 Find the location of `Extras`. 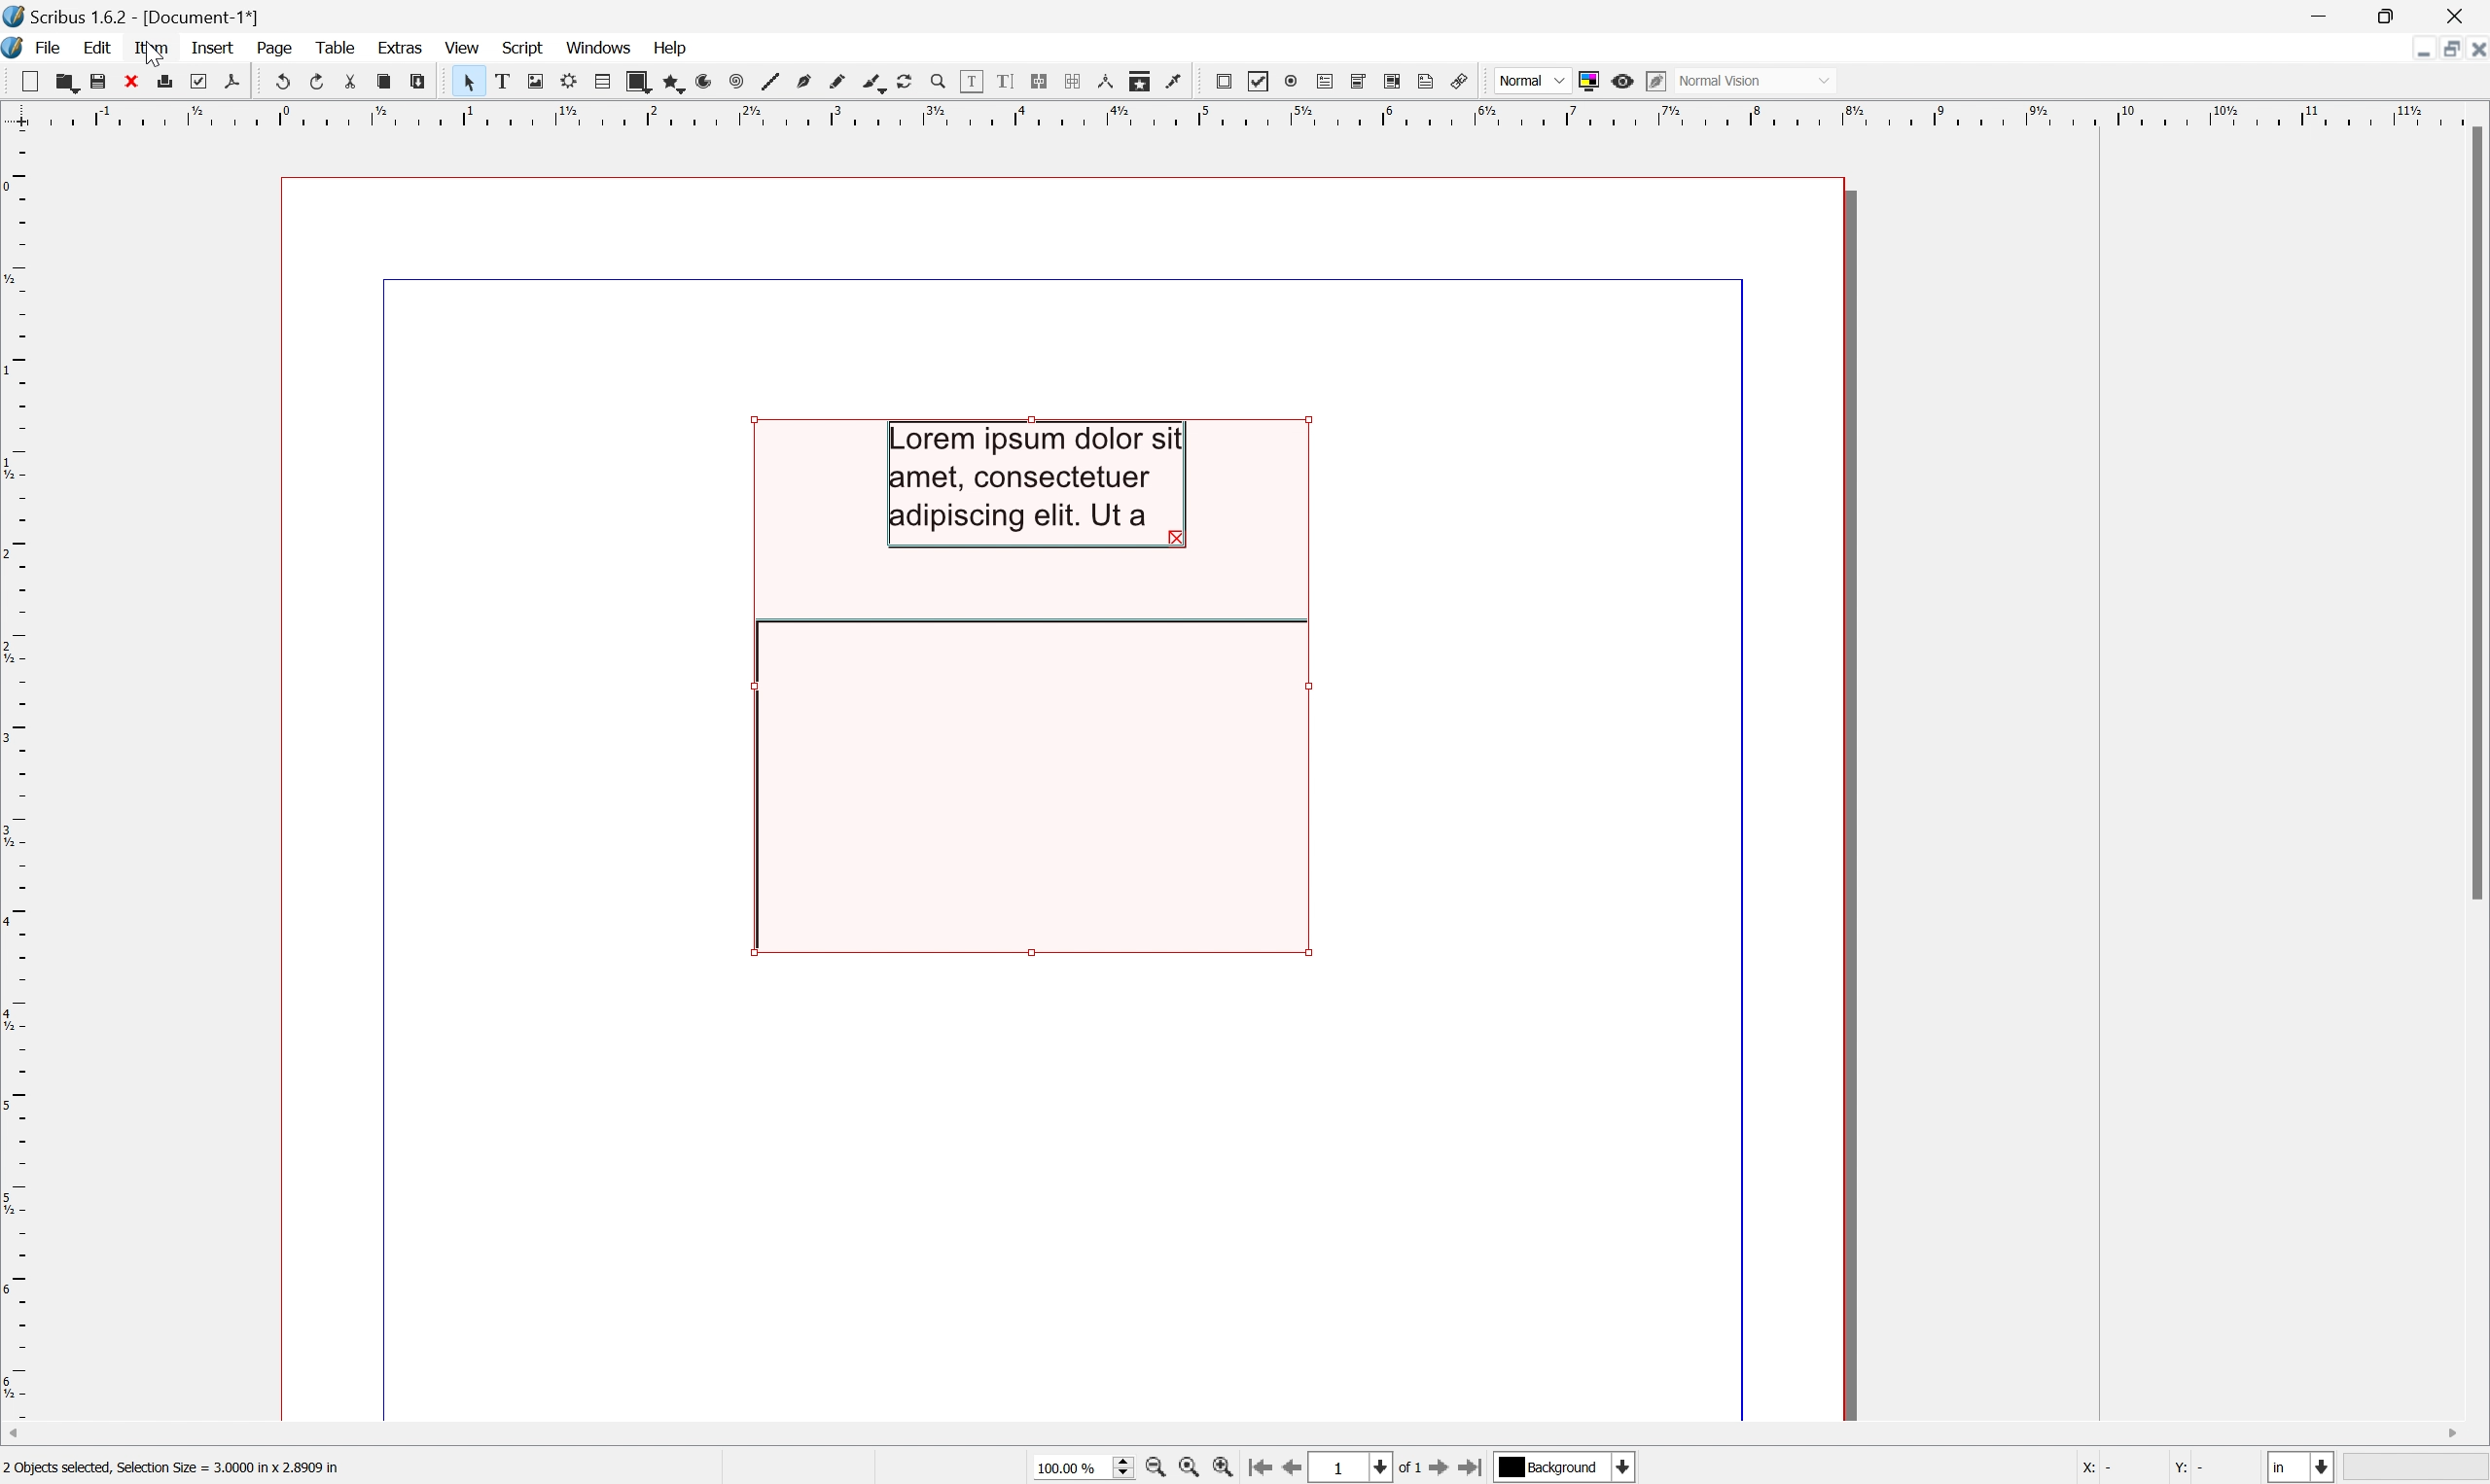

Extras is located at coordinates (401, 49).